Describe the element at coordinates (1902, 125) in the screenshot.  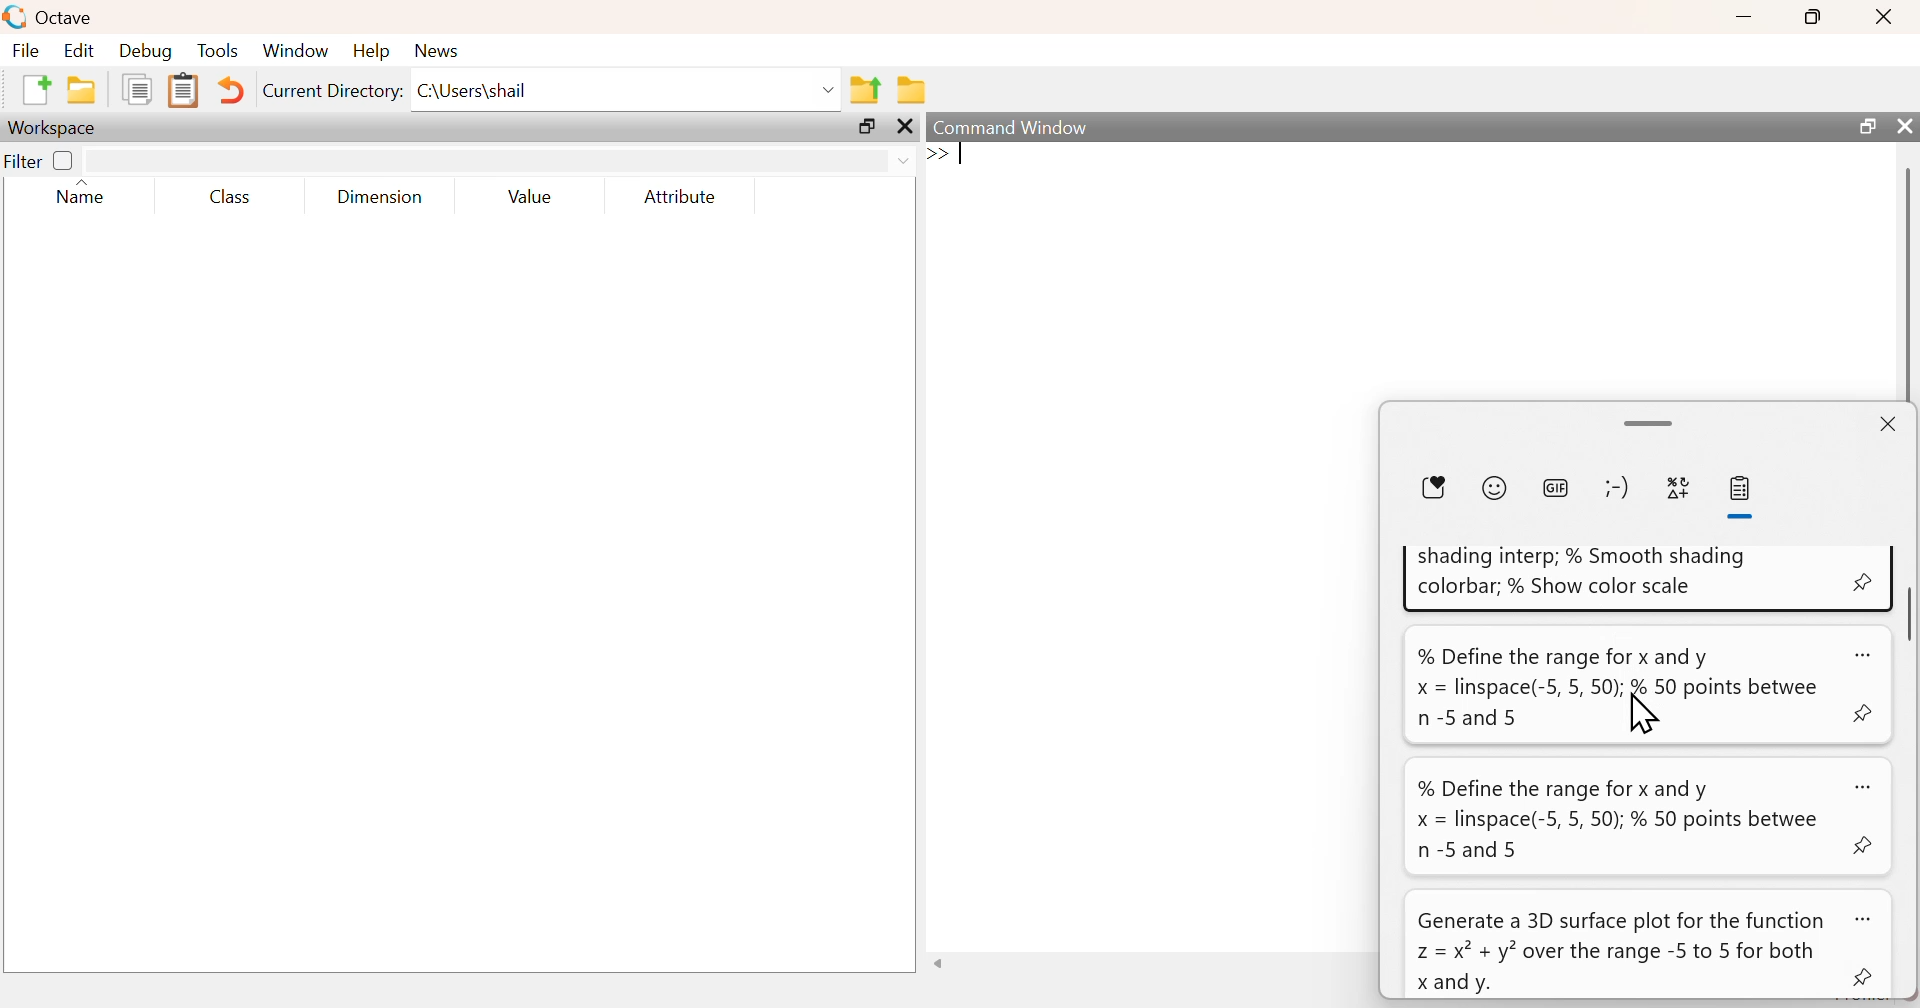
I see `close` at that location.